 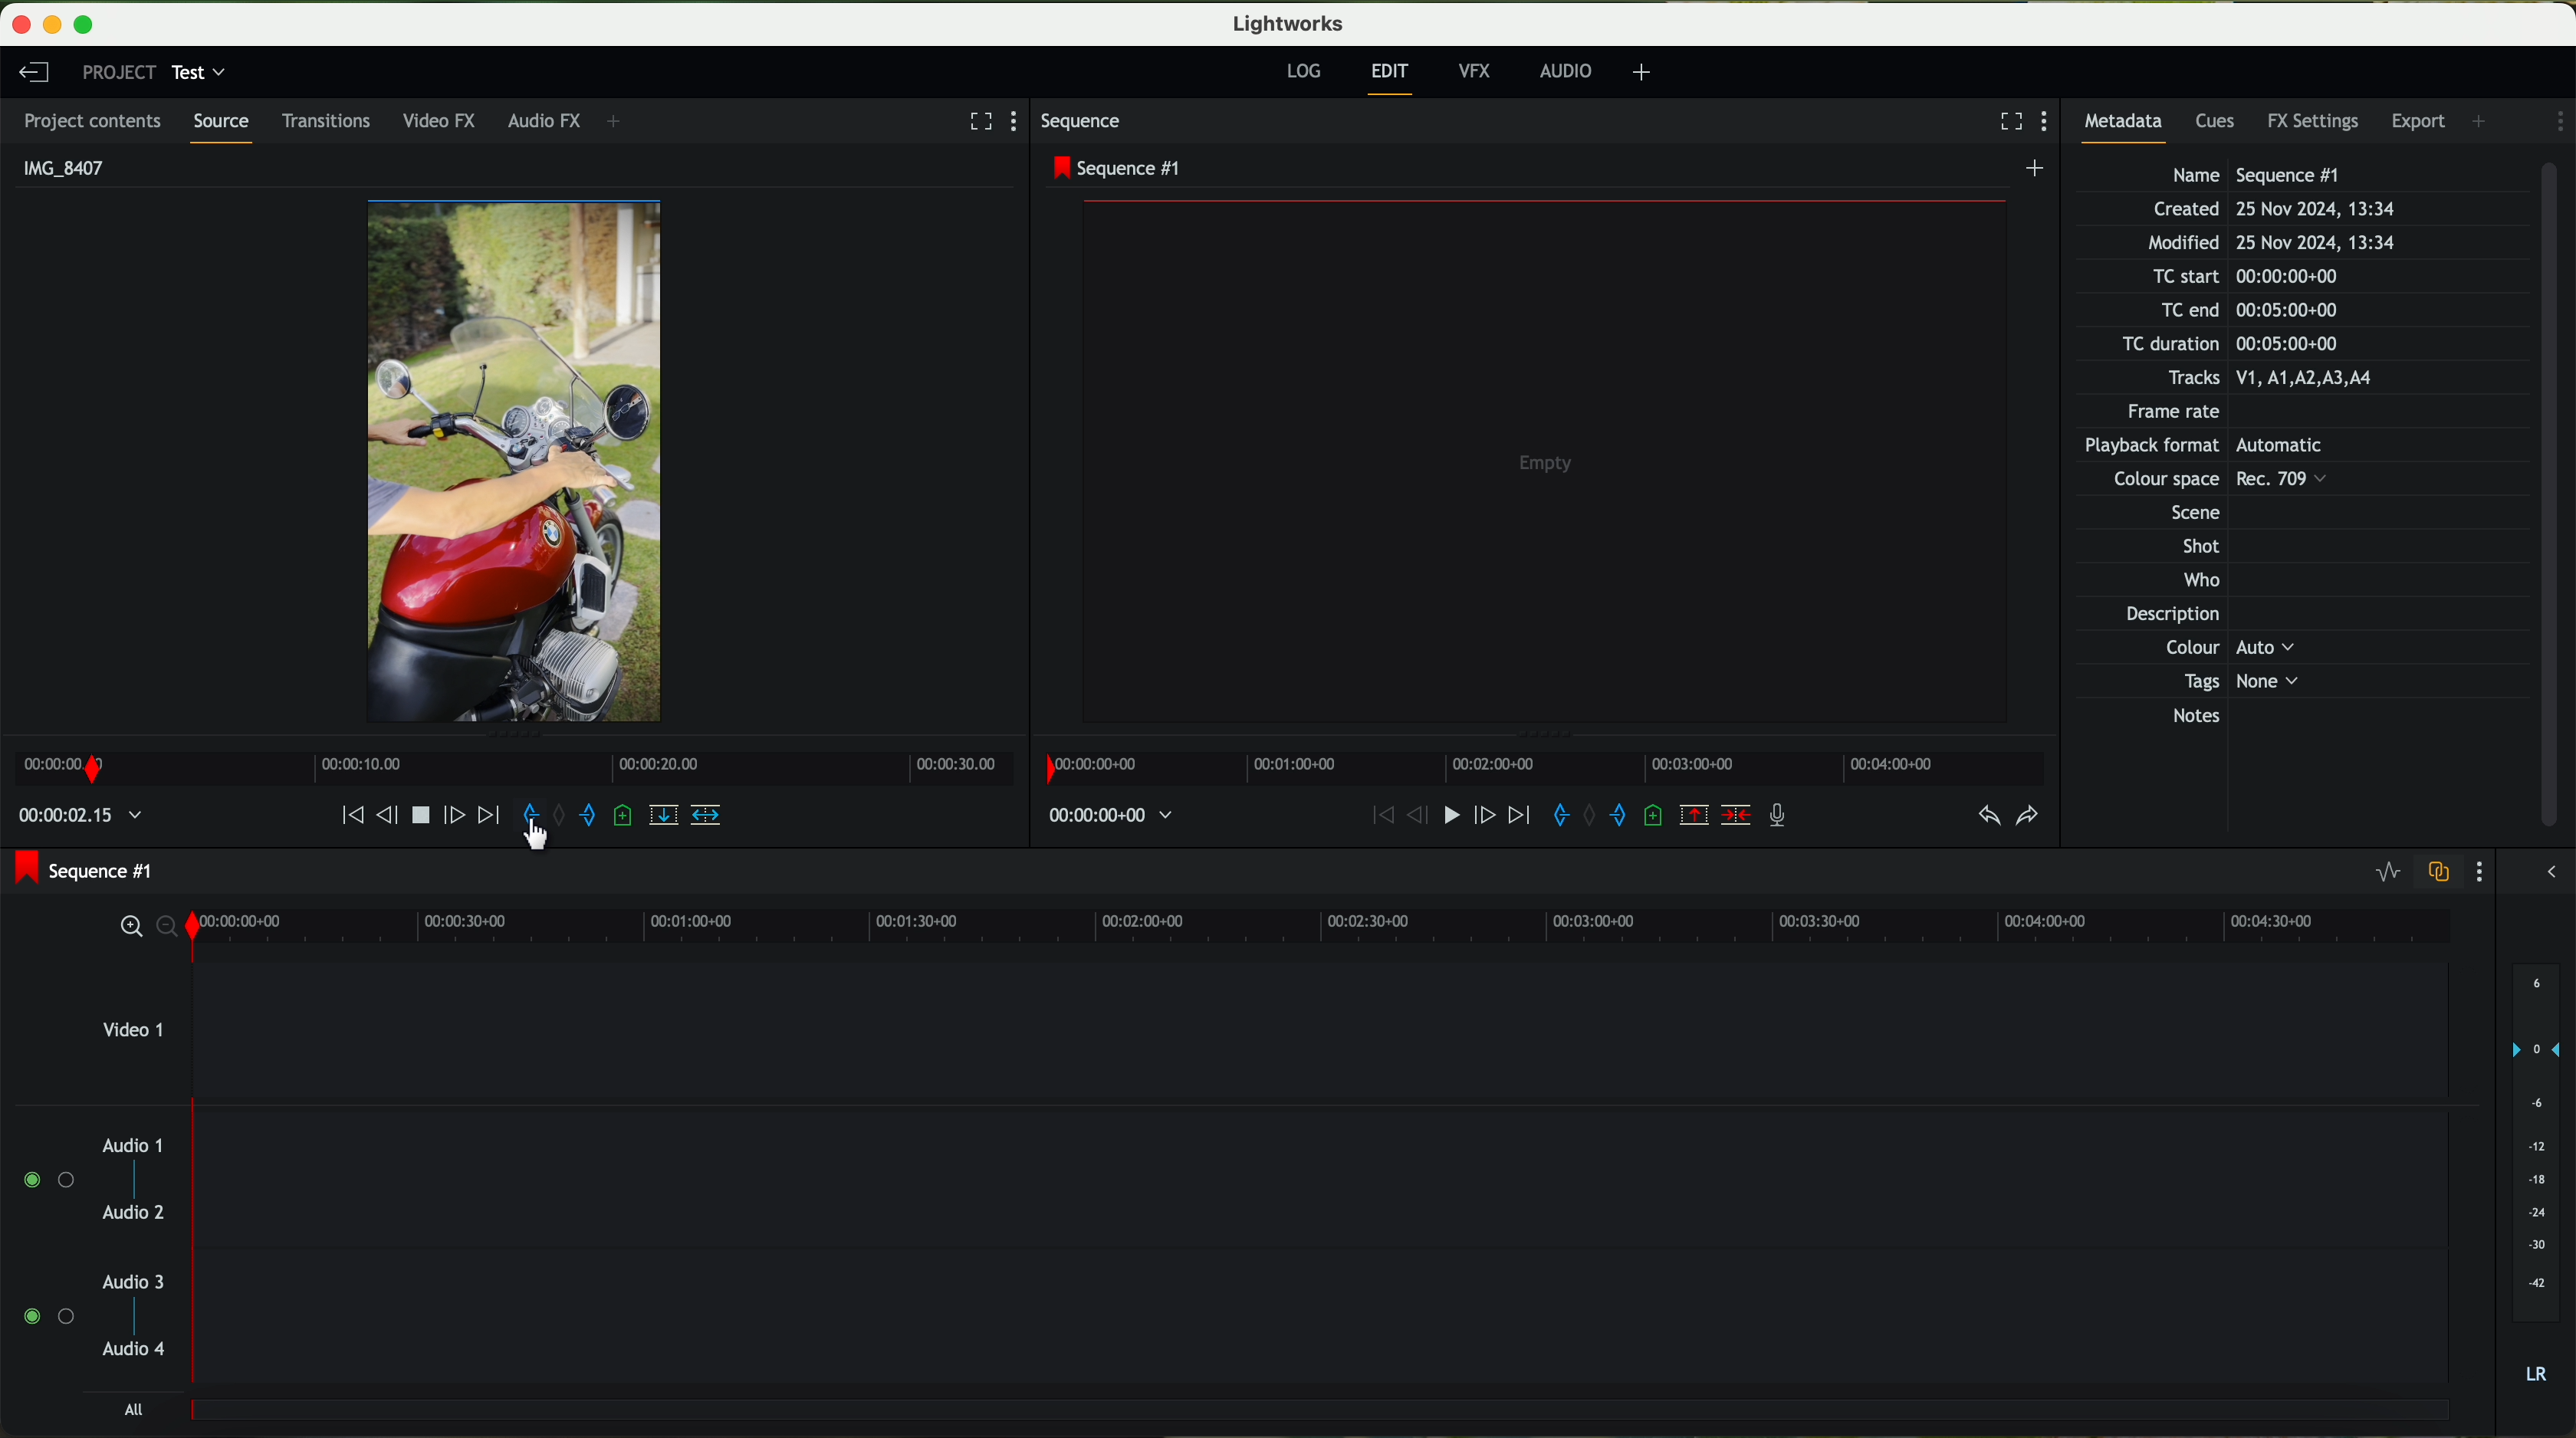 What do you see at coordinates (2226, 648) in the screenshot?
I see `` at bounding box center [2226, 648].